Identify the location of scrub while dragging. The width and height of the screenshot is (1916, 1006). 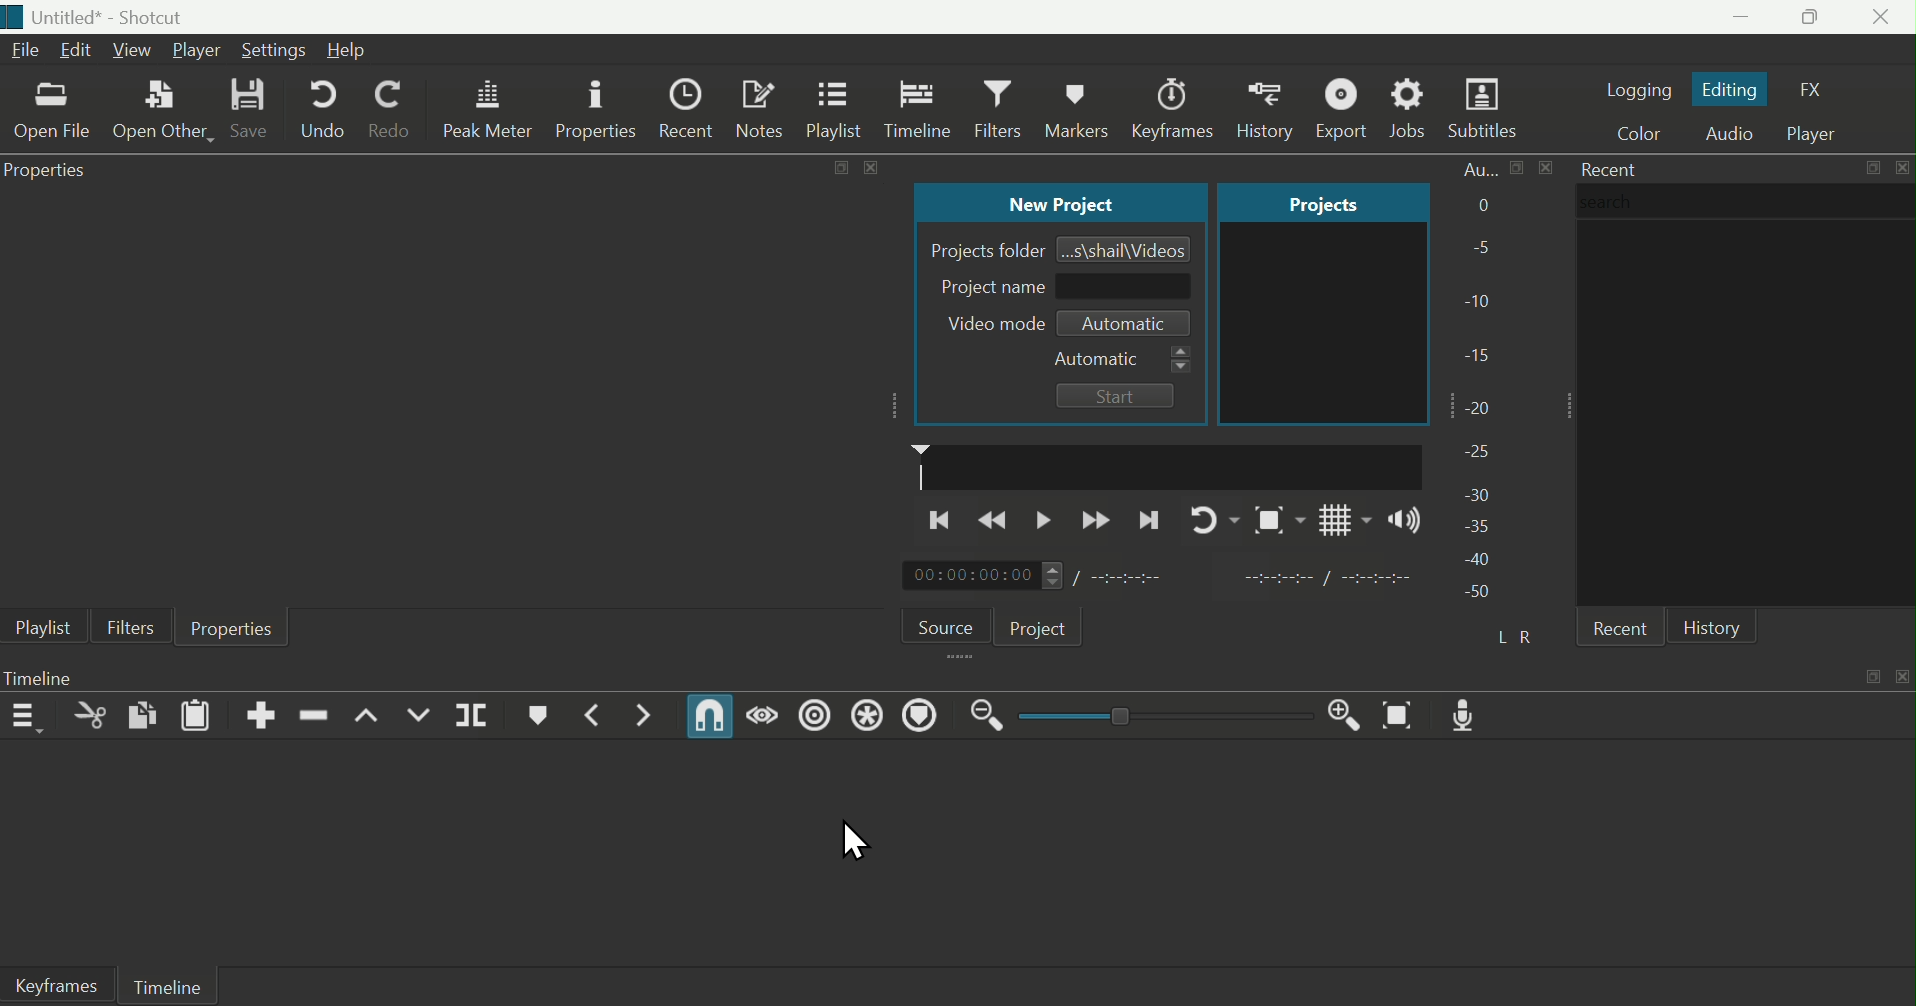
(764, 714).